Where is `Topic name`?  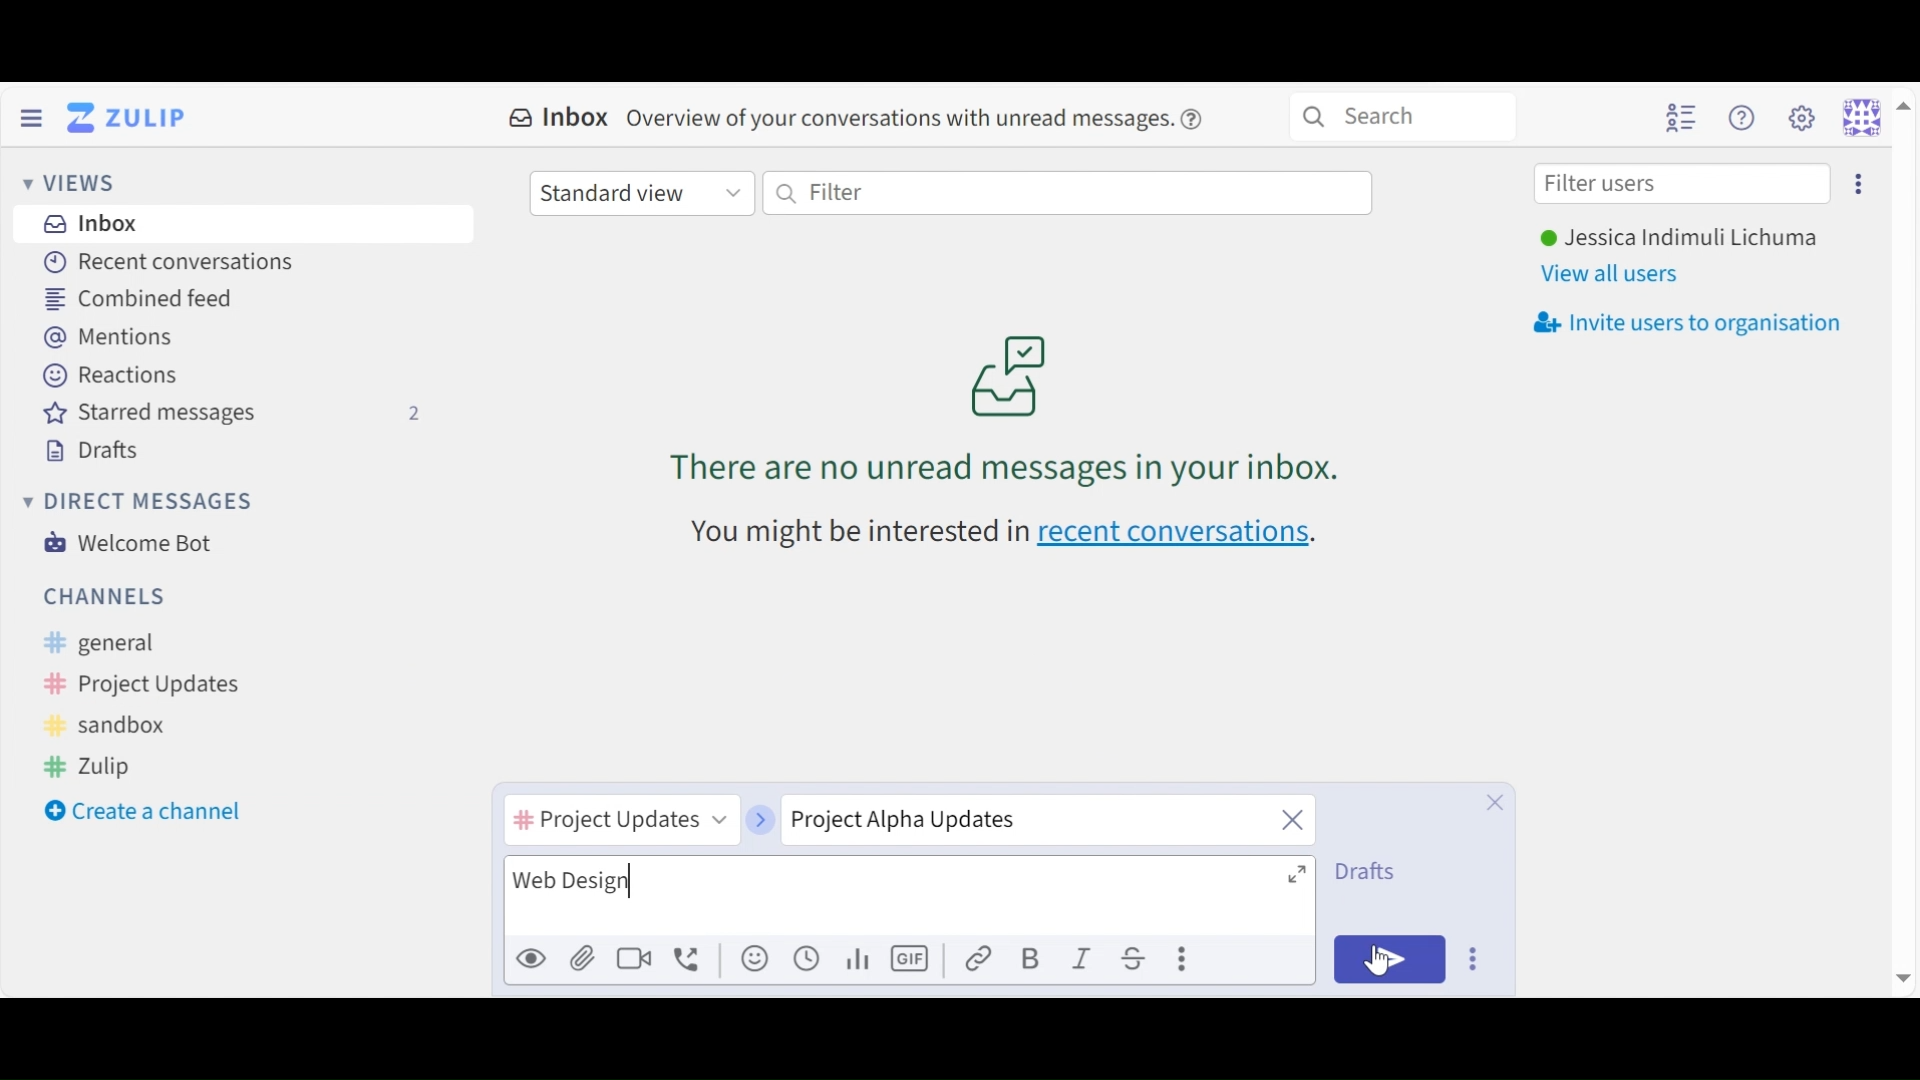
Topic name is located at coordinates (1010, 822).